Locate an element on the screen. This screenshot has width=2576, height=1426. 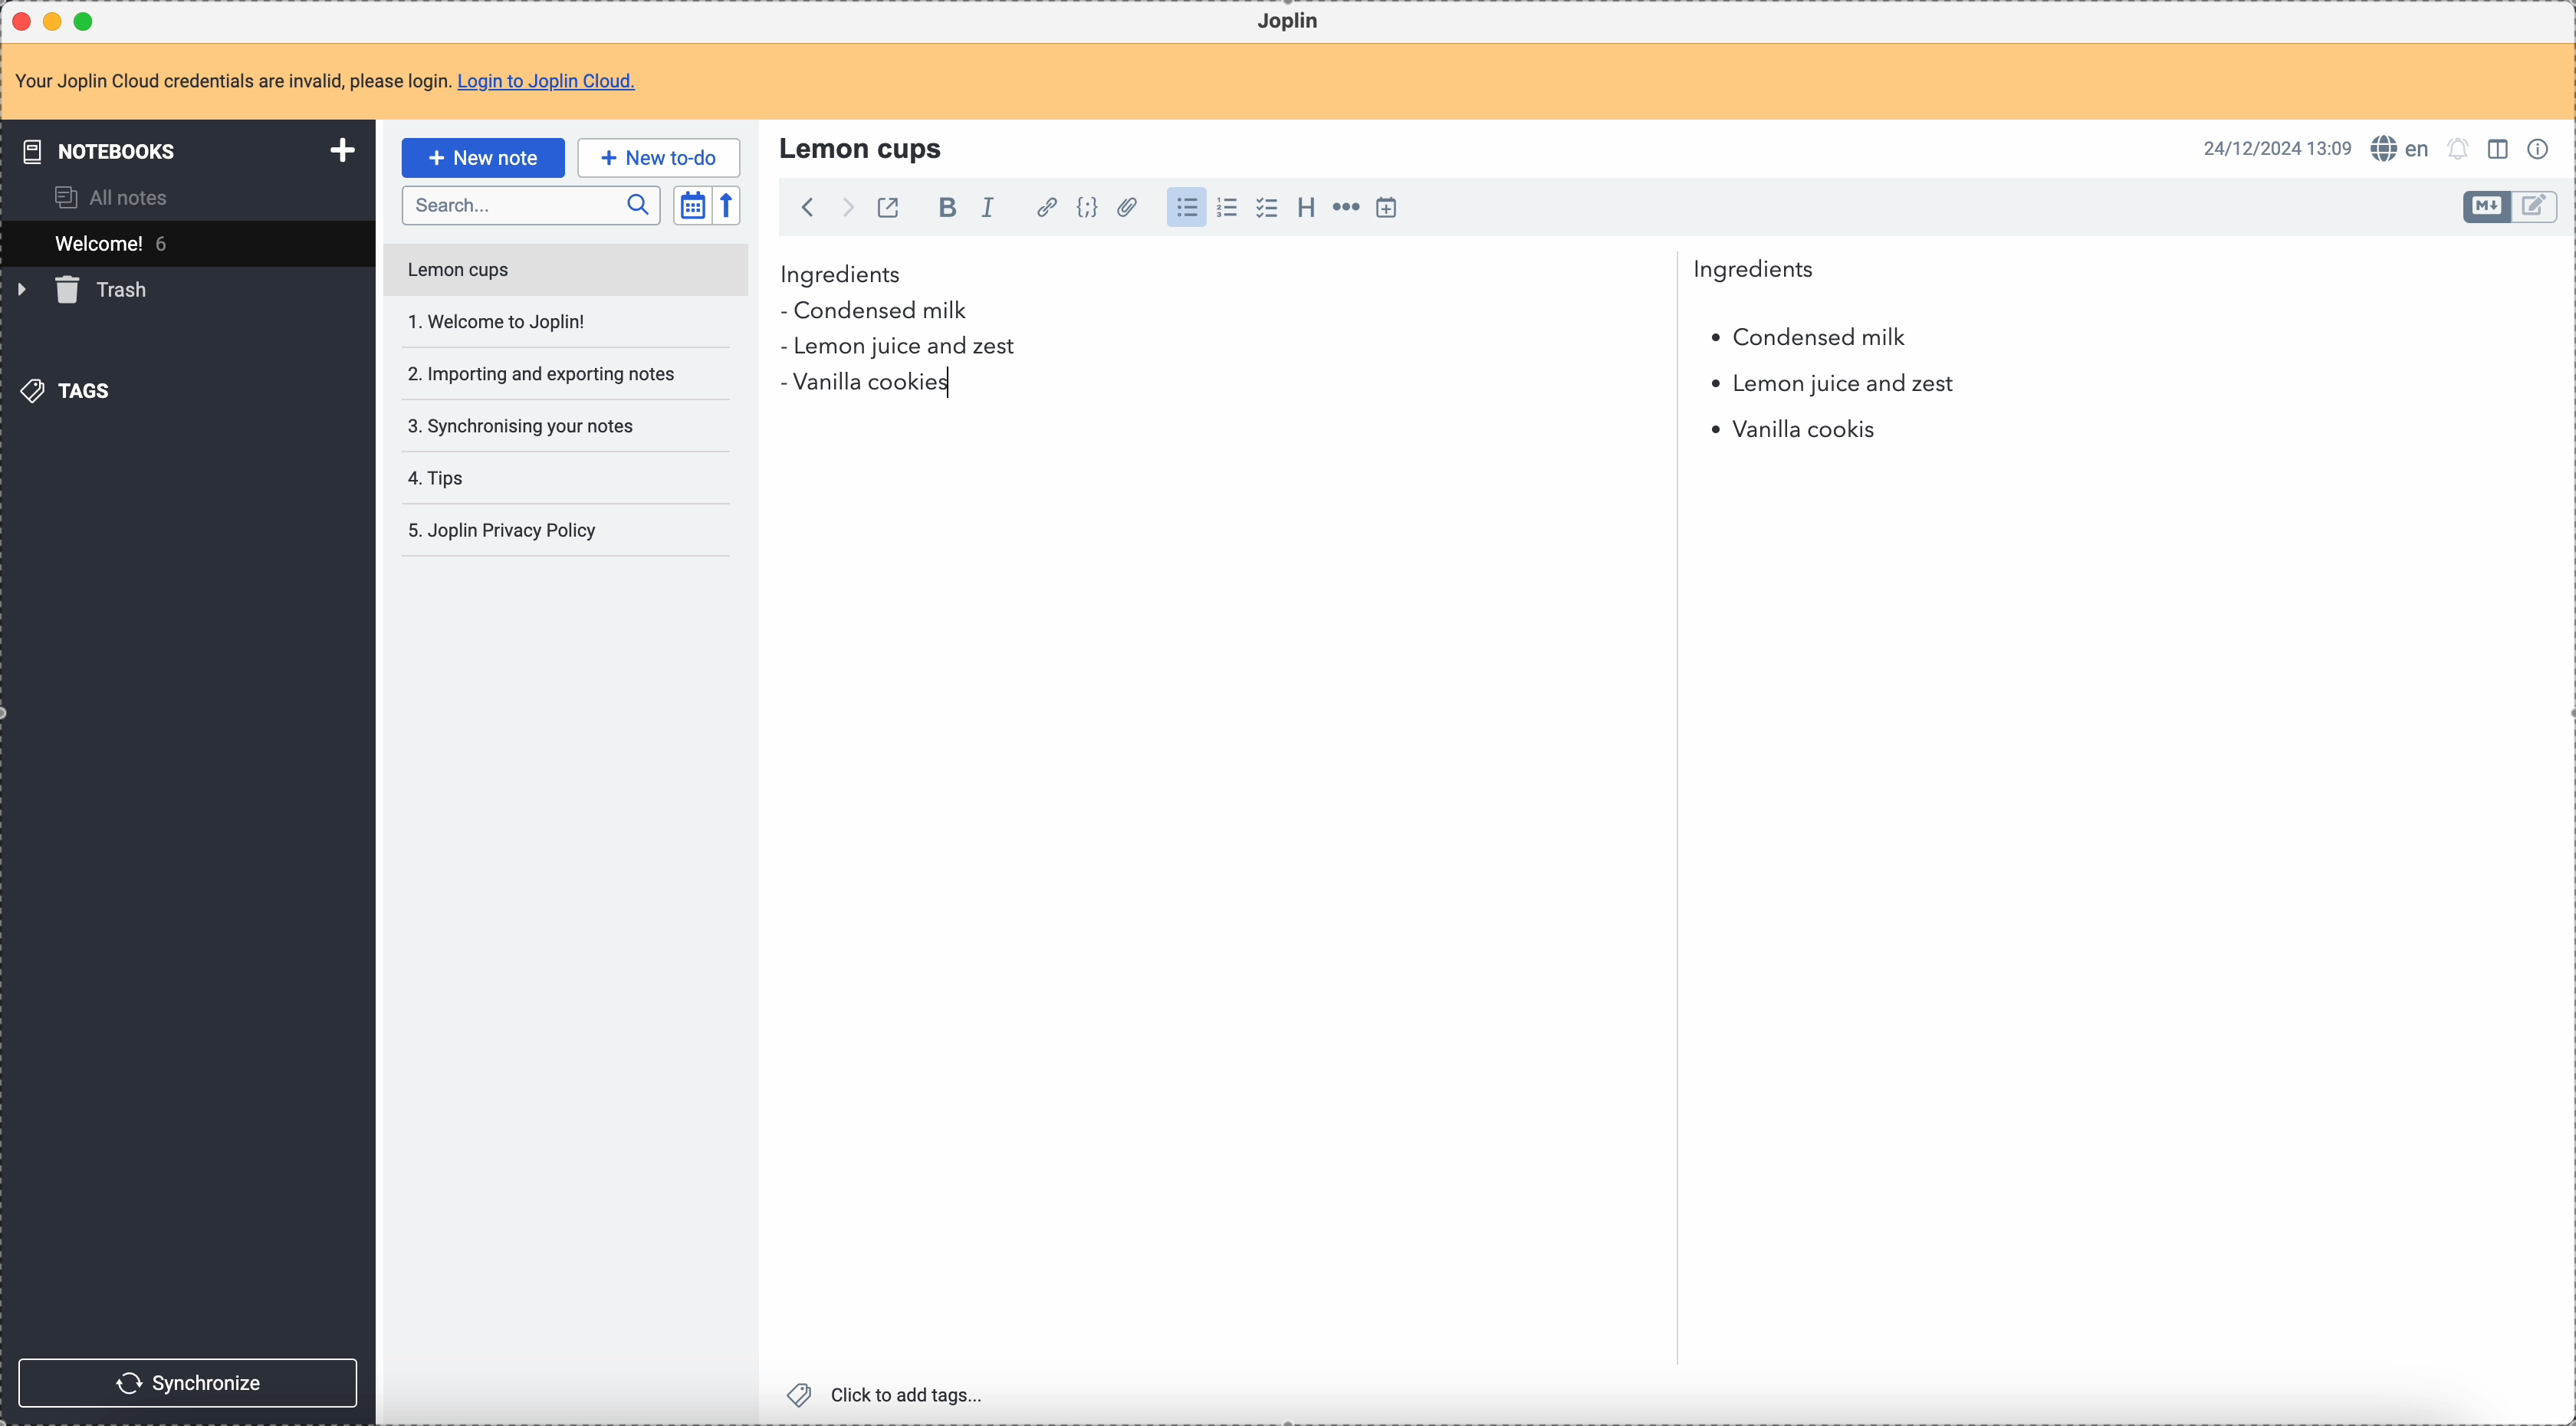
Joplin is located at coordinates (1288, 22).